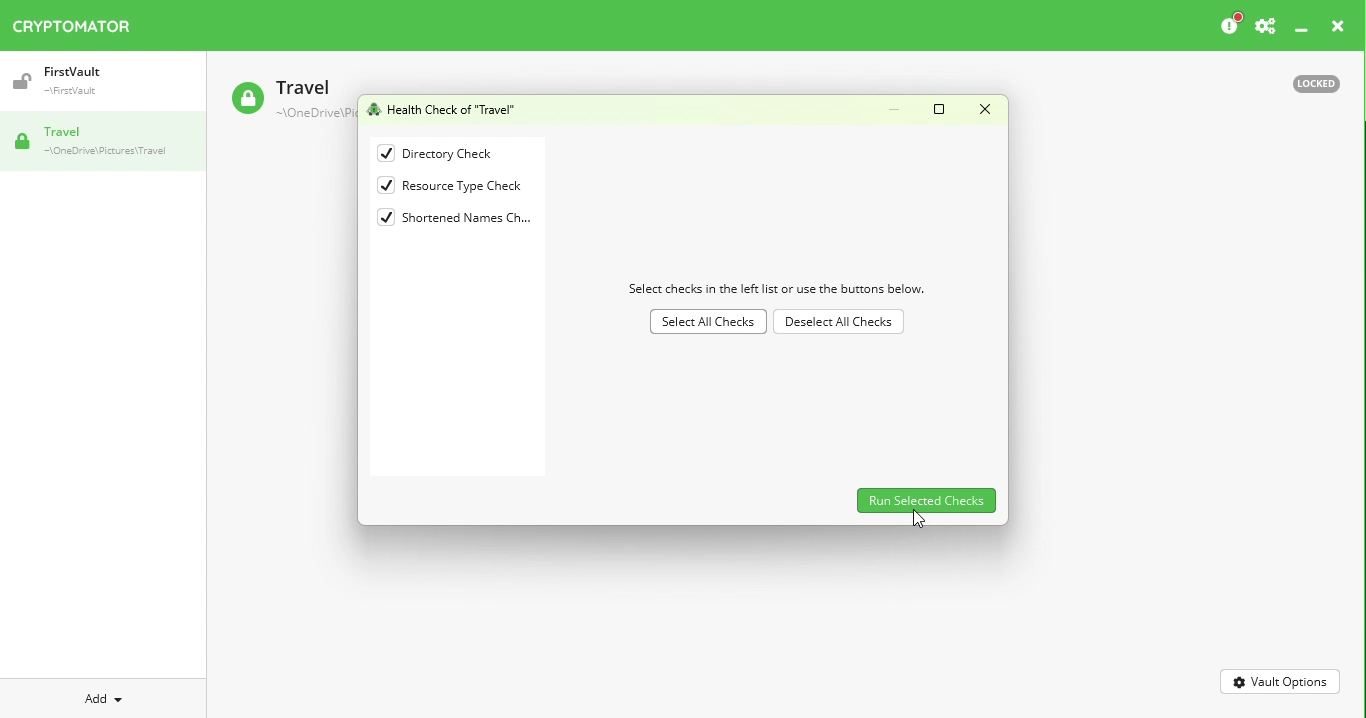 This screenshot has width=1366, height=718. I want to click on Close, so click(987, 109).